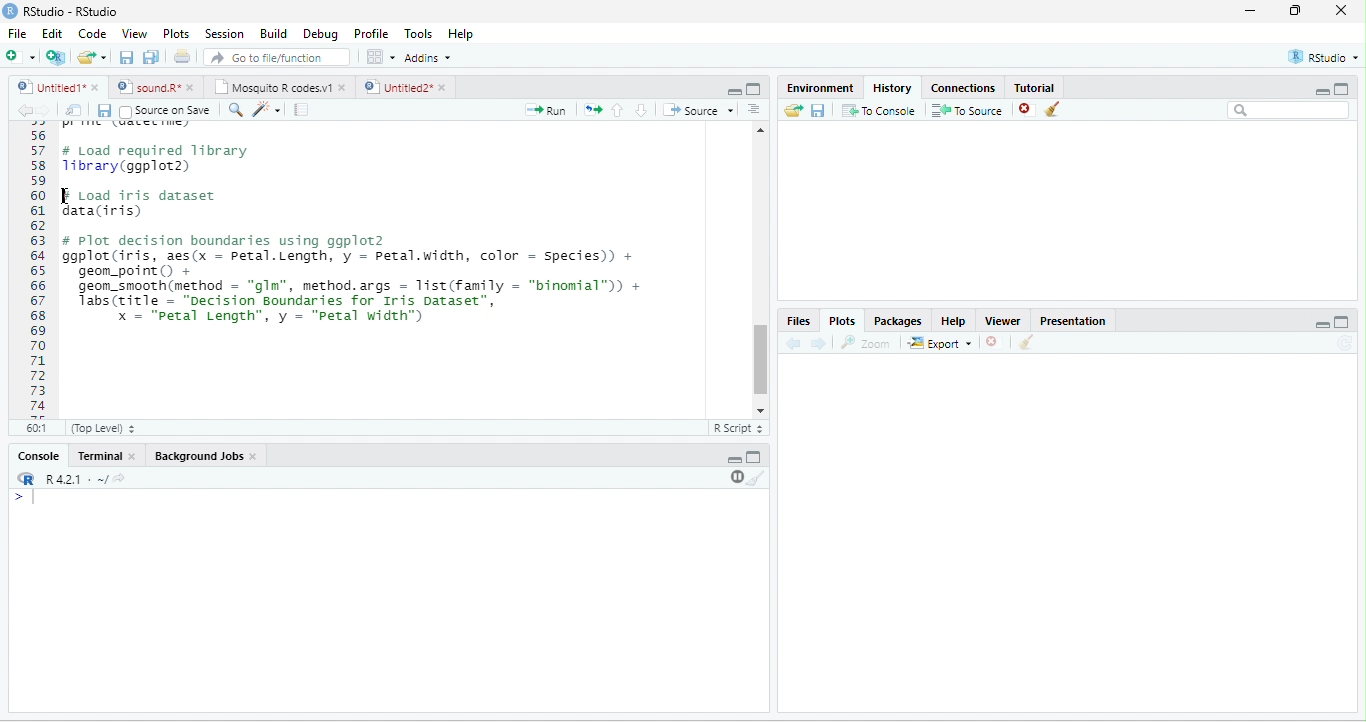 The image size is (1366, 722). Describe the element at coordinates (463, 35) in the screenshot. I see `Help` at that location.